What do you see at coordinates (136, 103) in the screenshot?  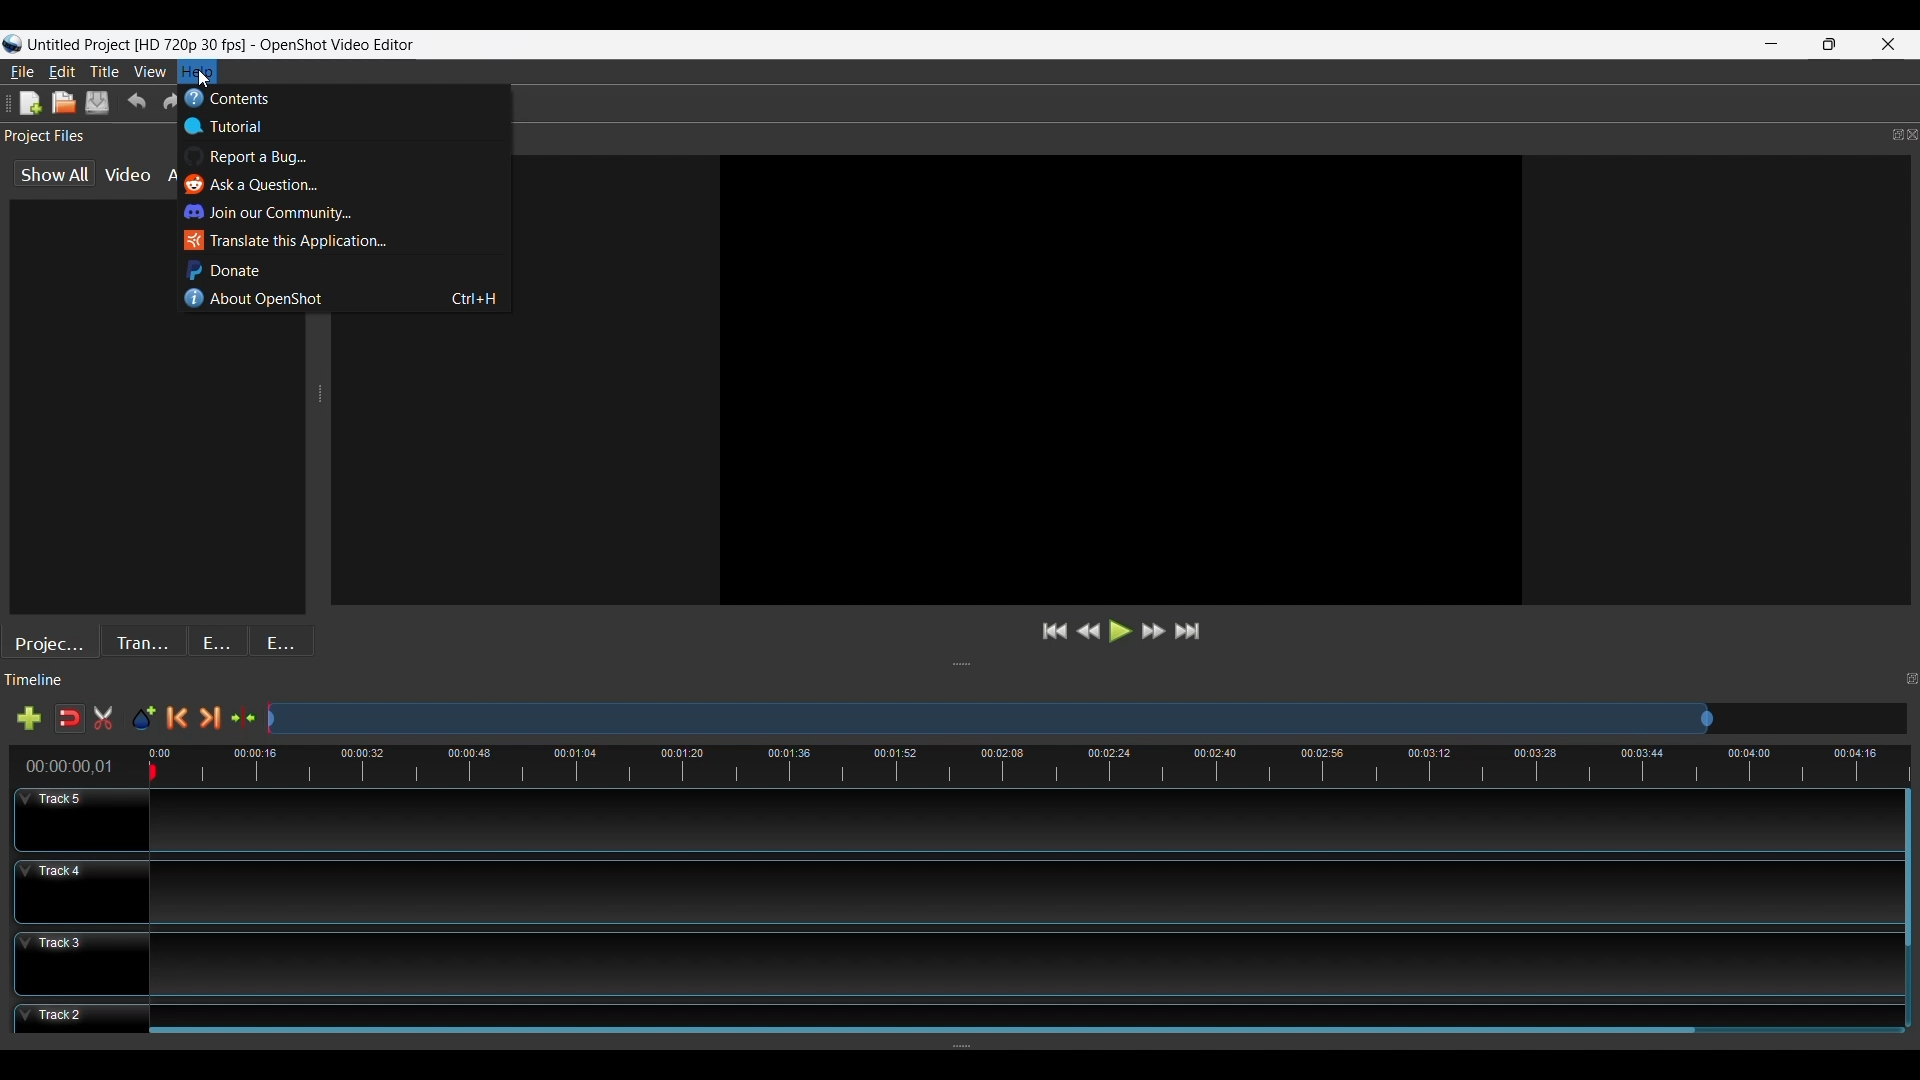 I see `Undo` at bounding box center [136, 103].